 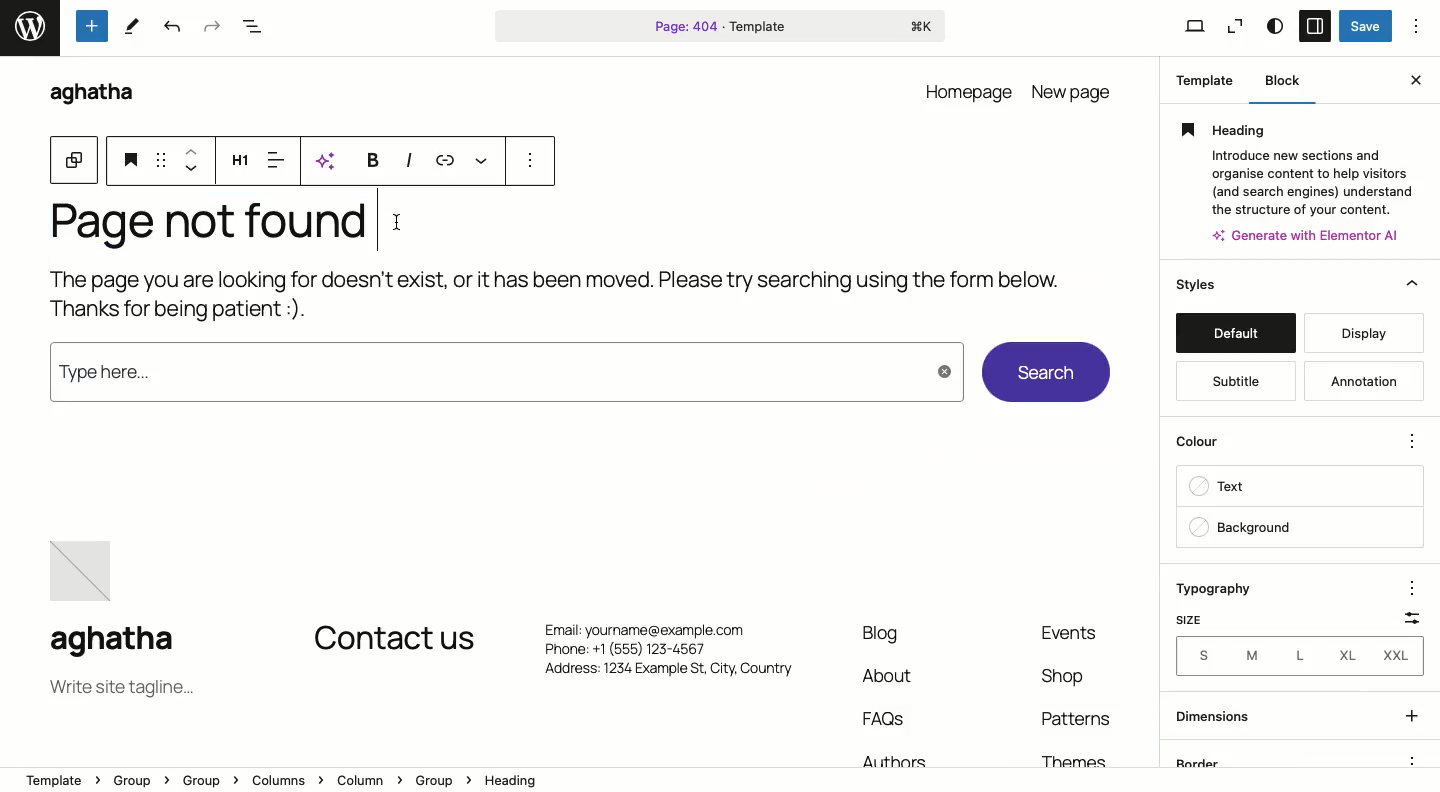 I want to click on Options, so click(x=1422, y=27).